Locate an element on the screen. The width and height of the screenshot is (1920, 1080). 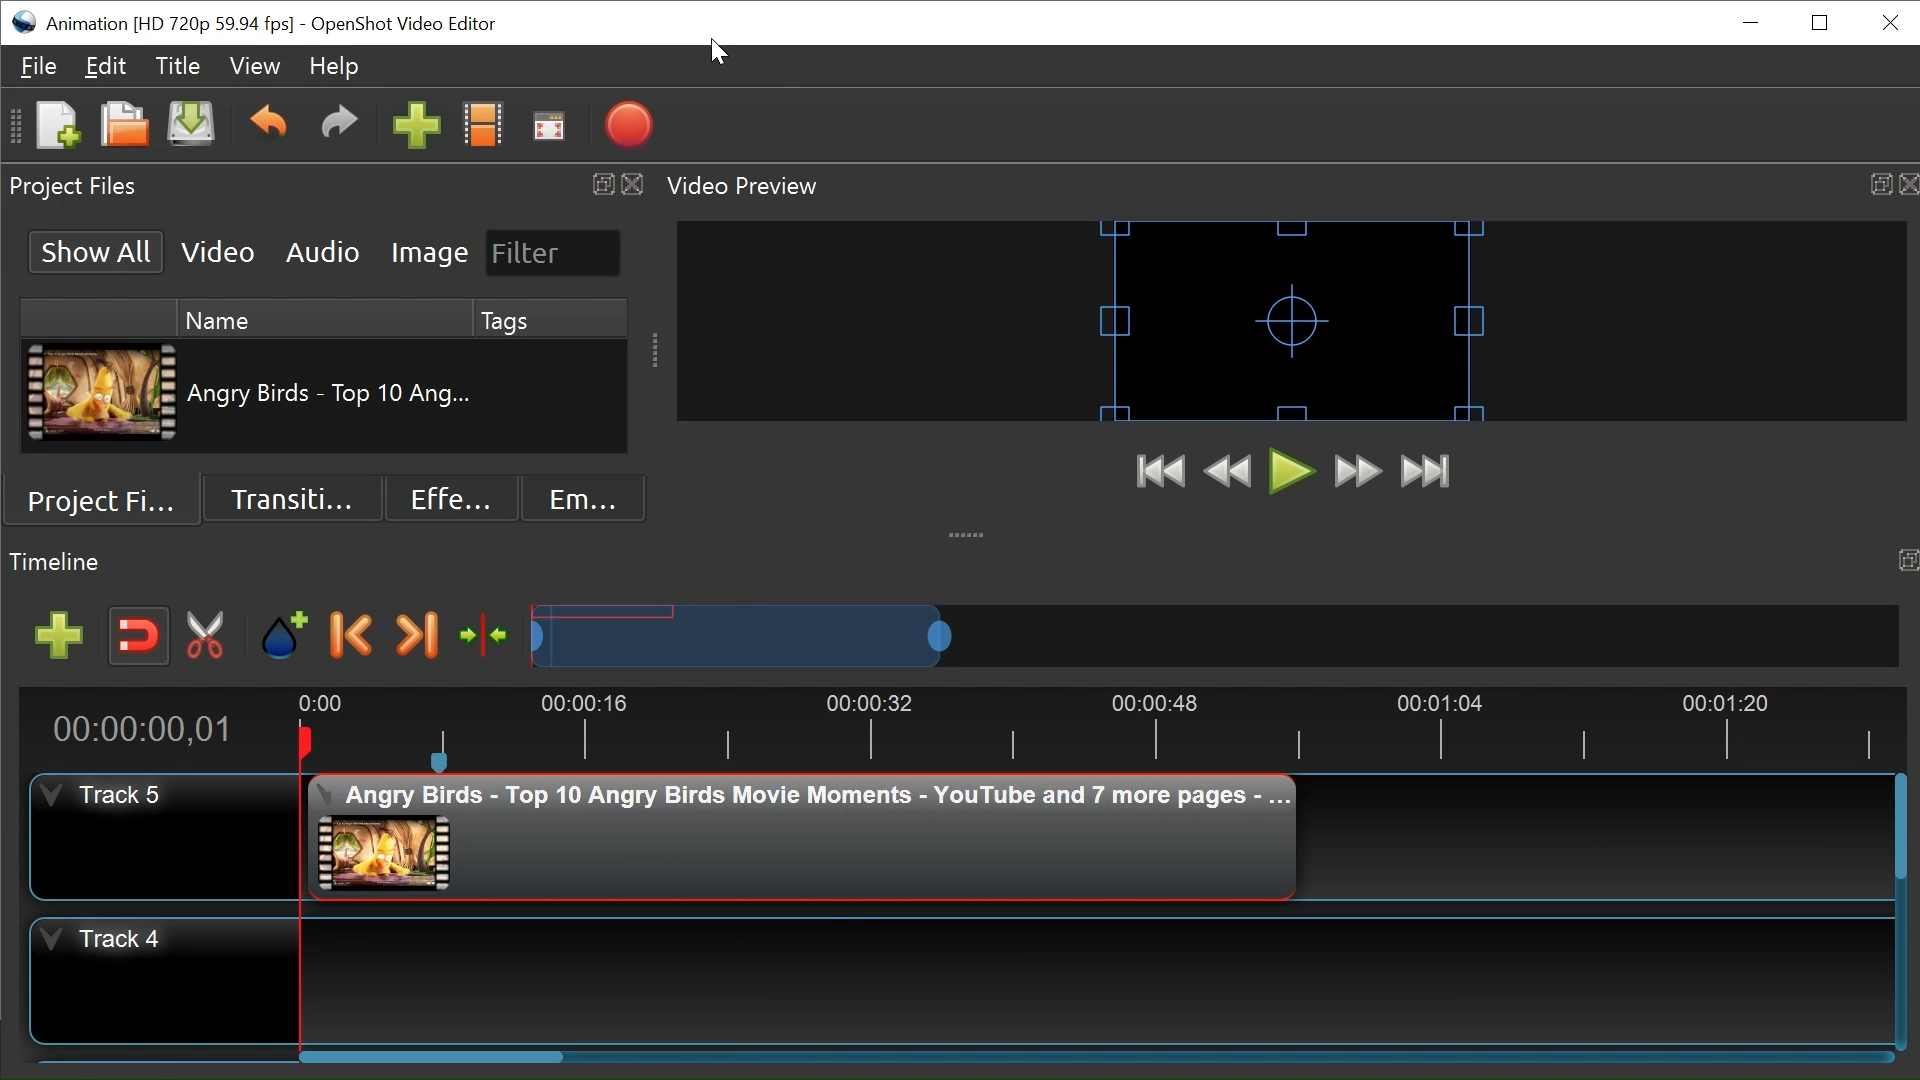
Video is located at coordinates (219, 253).